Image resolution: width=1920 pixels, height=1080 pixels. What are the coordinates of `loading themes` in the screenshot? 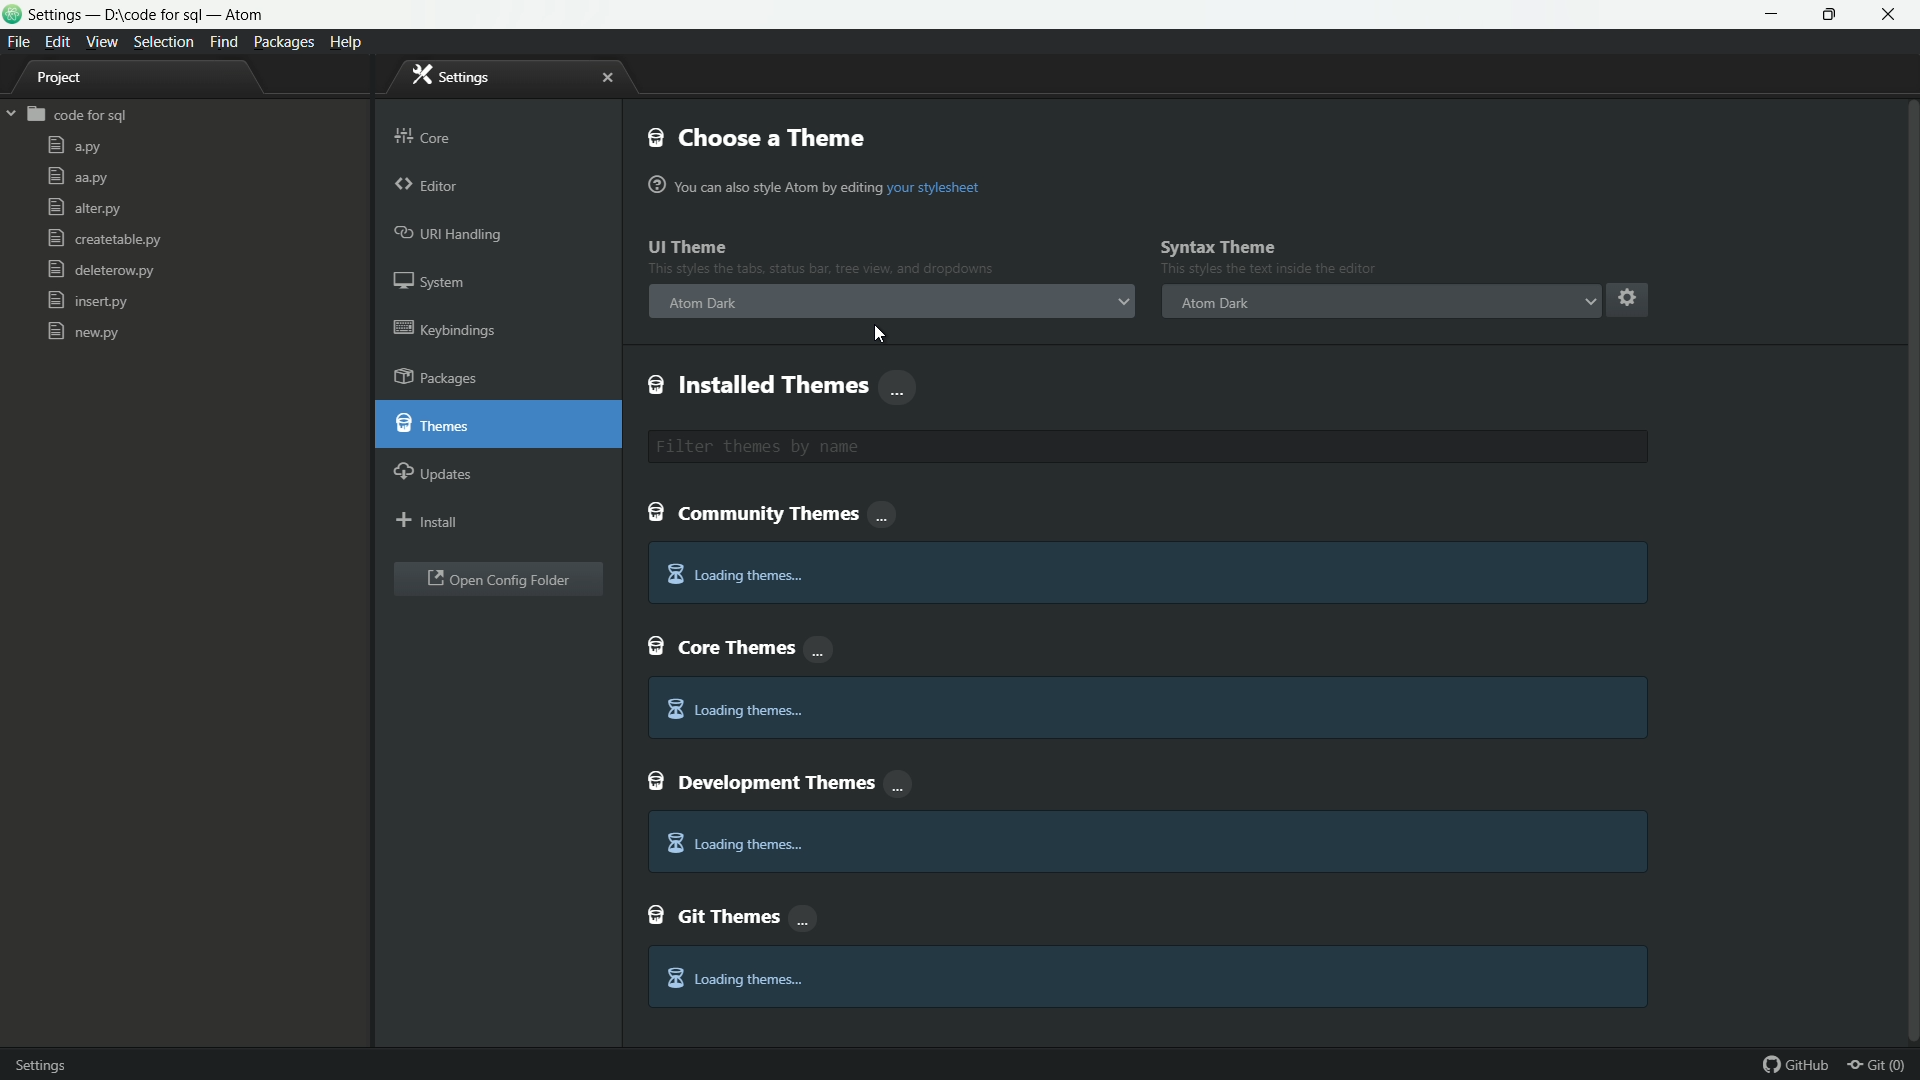 It's located at (733, 845).